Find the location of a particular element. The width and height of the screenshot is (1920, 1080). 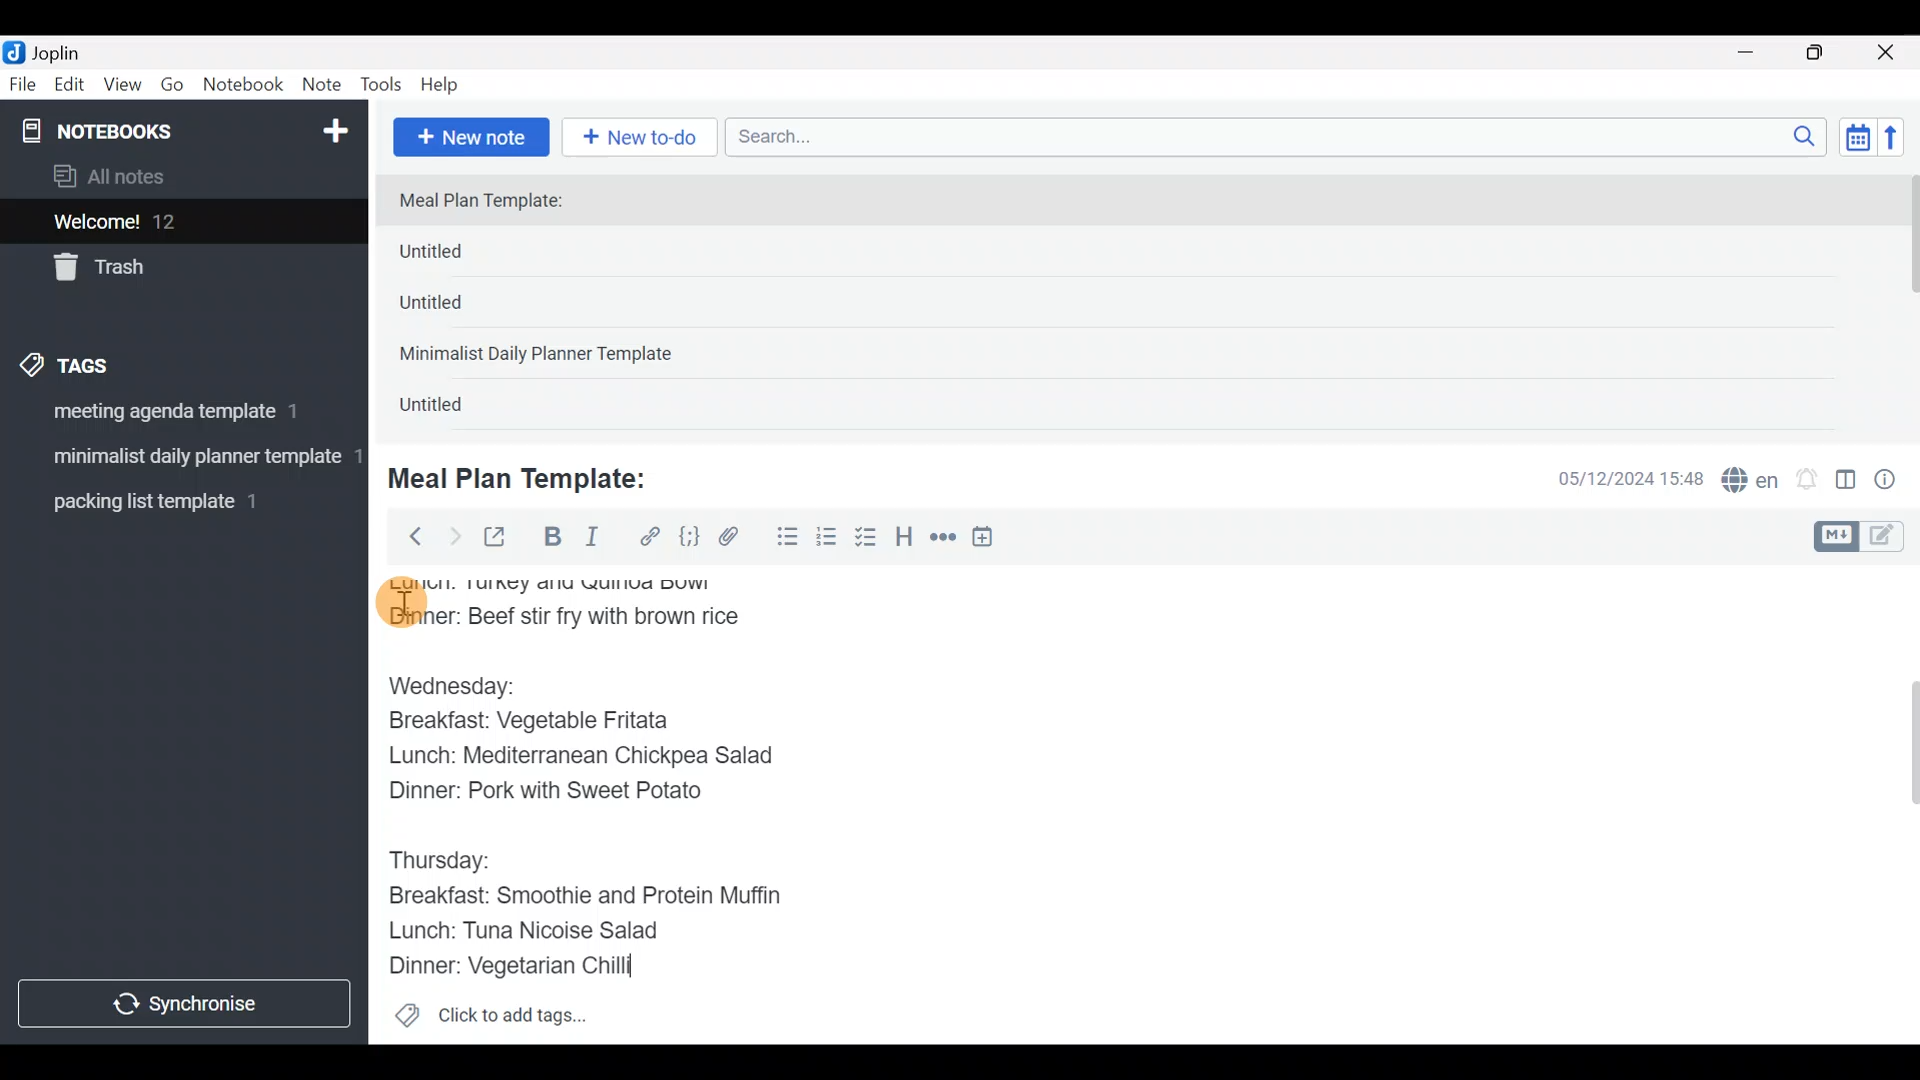

Edit is located at coordinates (70, 88).